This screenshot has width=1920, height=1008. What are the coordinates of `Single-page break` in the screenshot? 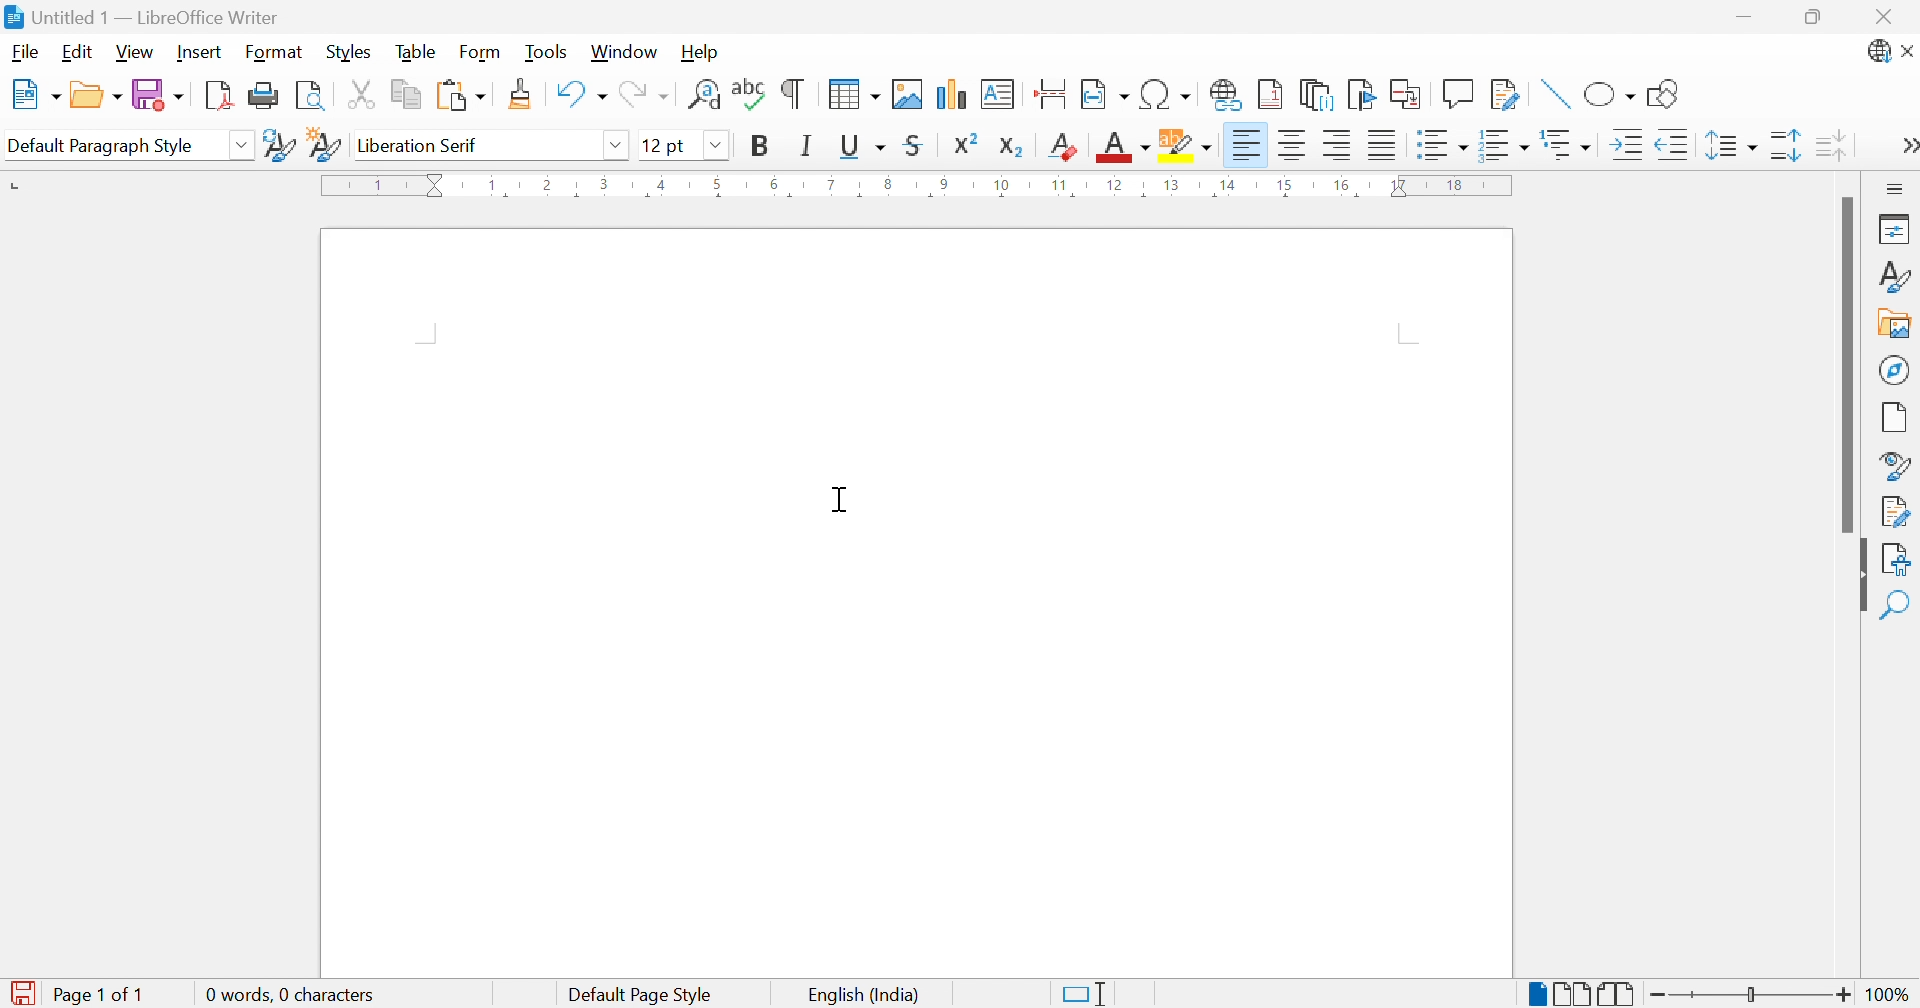 It's located at (1535, 995).